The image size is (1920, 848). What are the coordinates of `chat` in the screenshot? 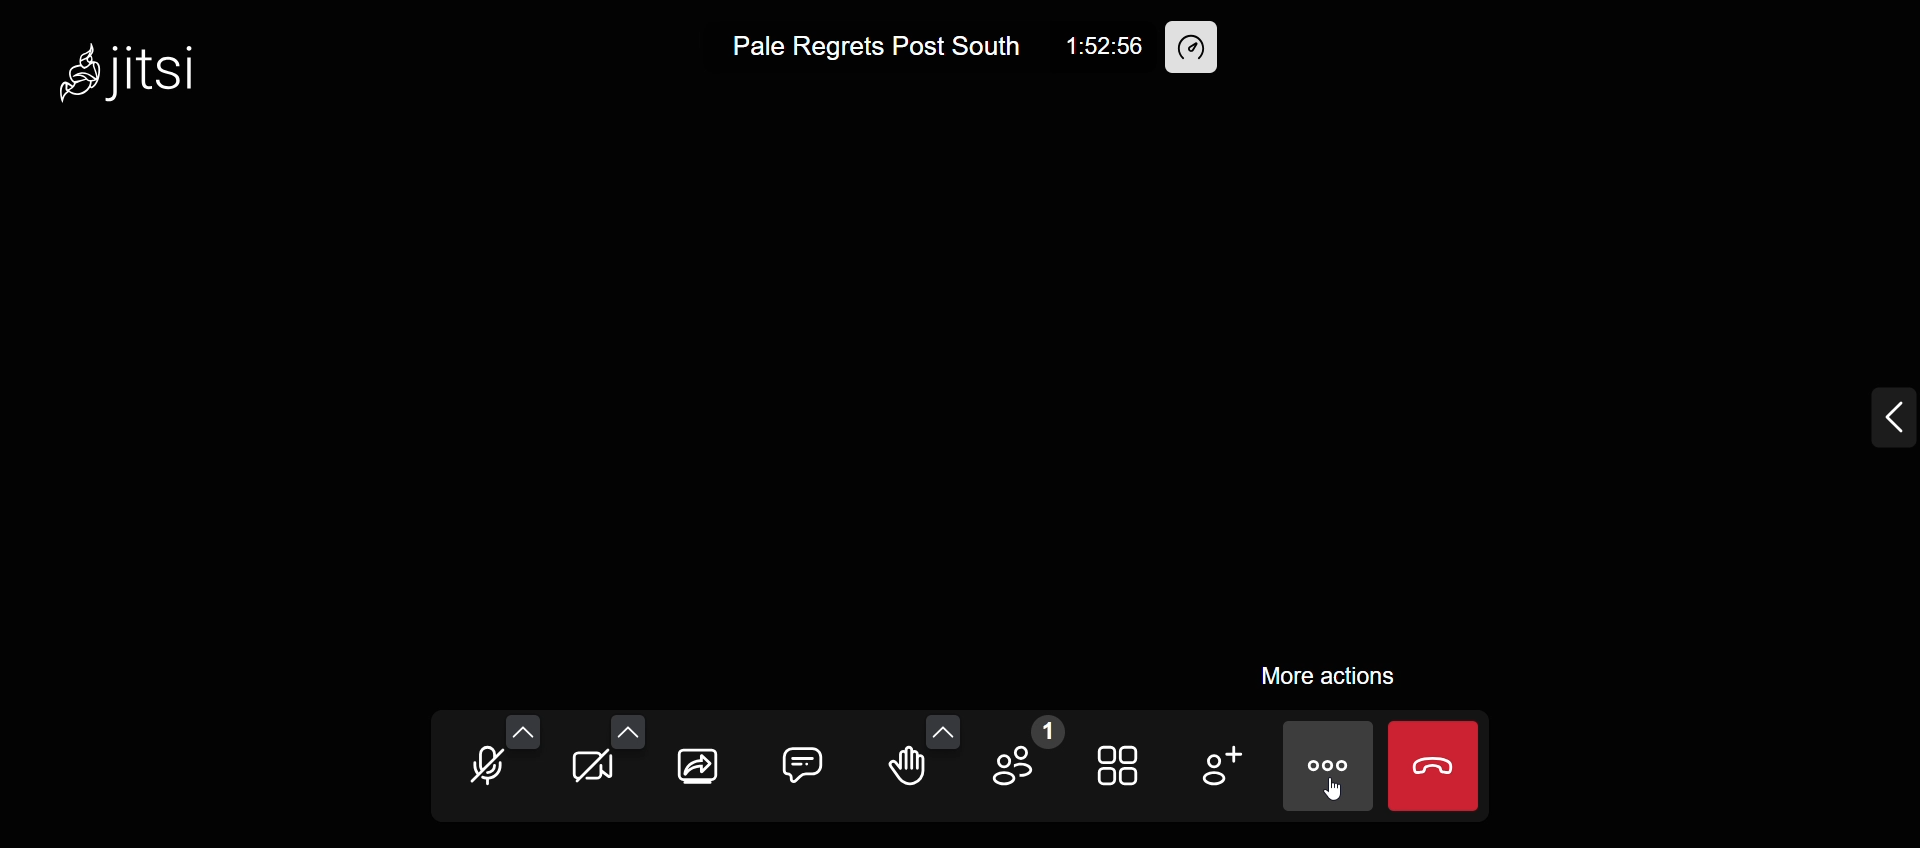 It's located at (806, 757).